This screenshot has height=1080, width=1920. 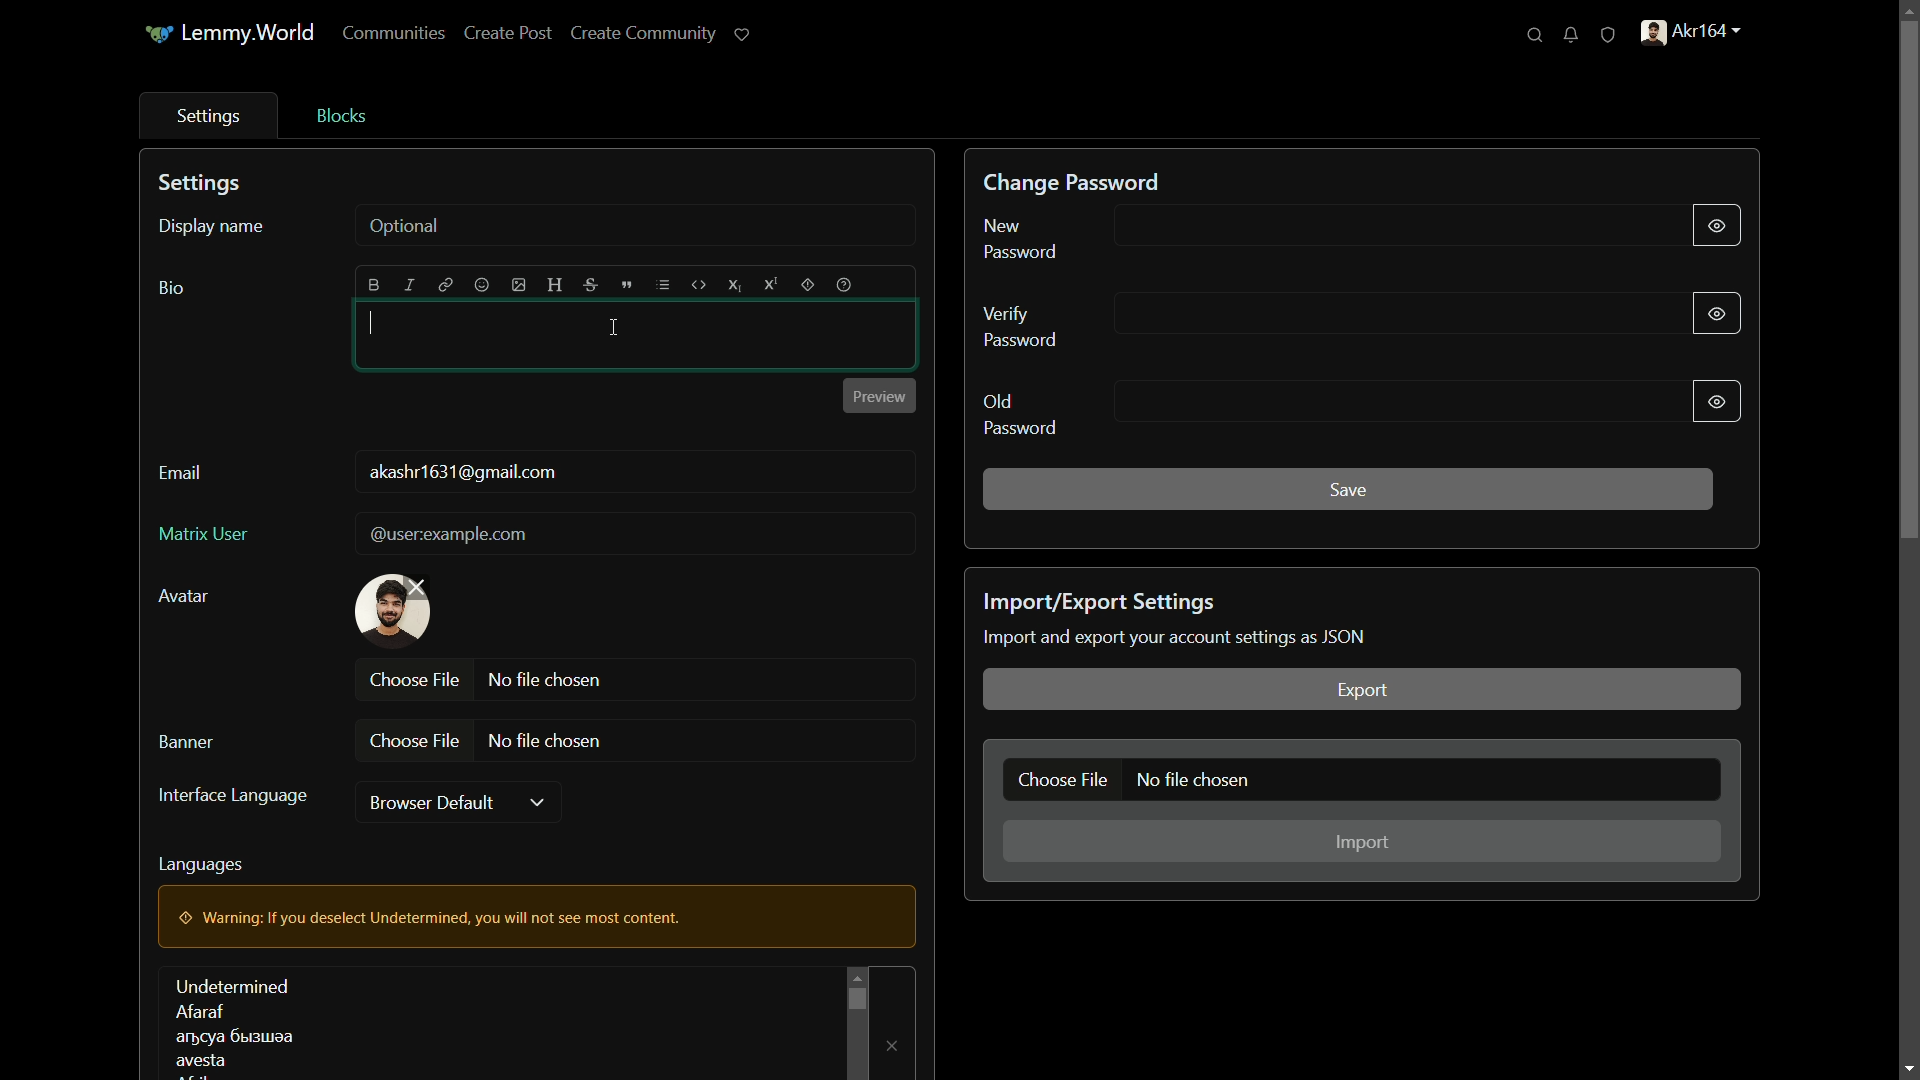 I want to click on warning pop up, so click(x=532, y=916).